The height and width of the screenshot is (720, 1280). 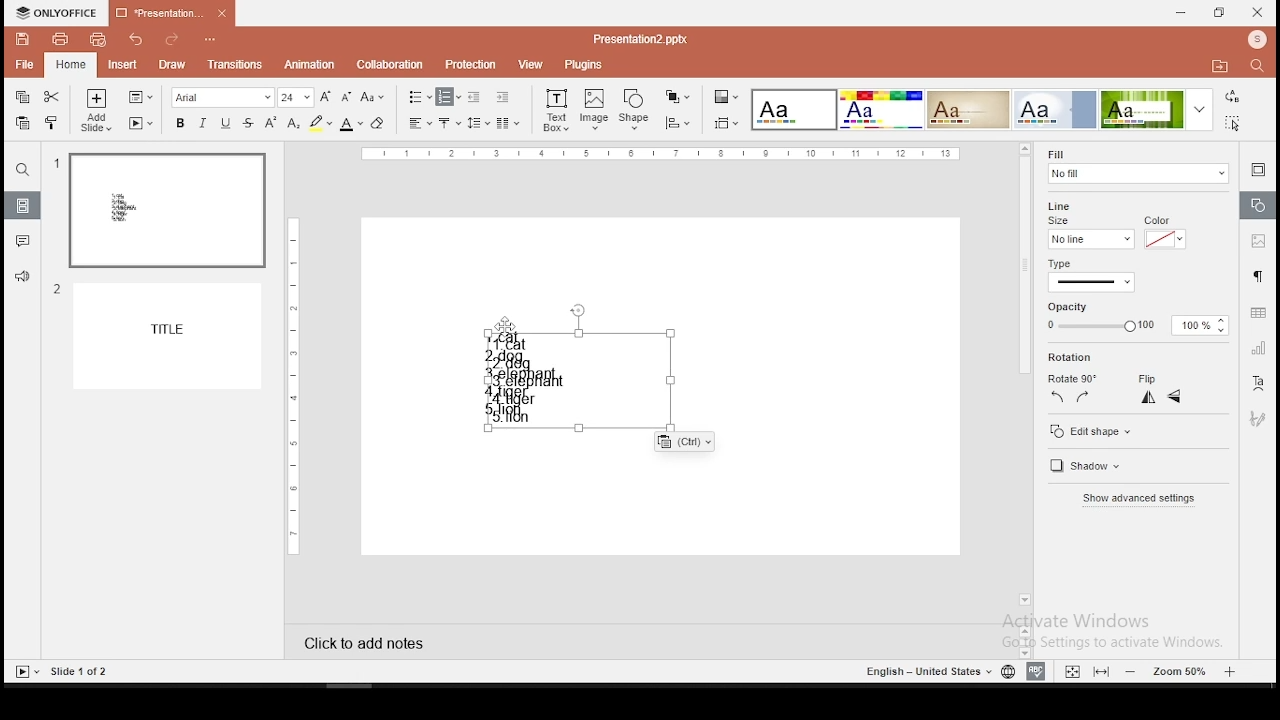 I want to click on redo, so click(x=173, y=42).